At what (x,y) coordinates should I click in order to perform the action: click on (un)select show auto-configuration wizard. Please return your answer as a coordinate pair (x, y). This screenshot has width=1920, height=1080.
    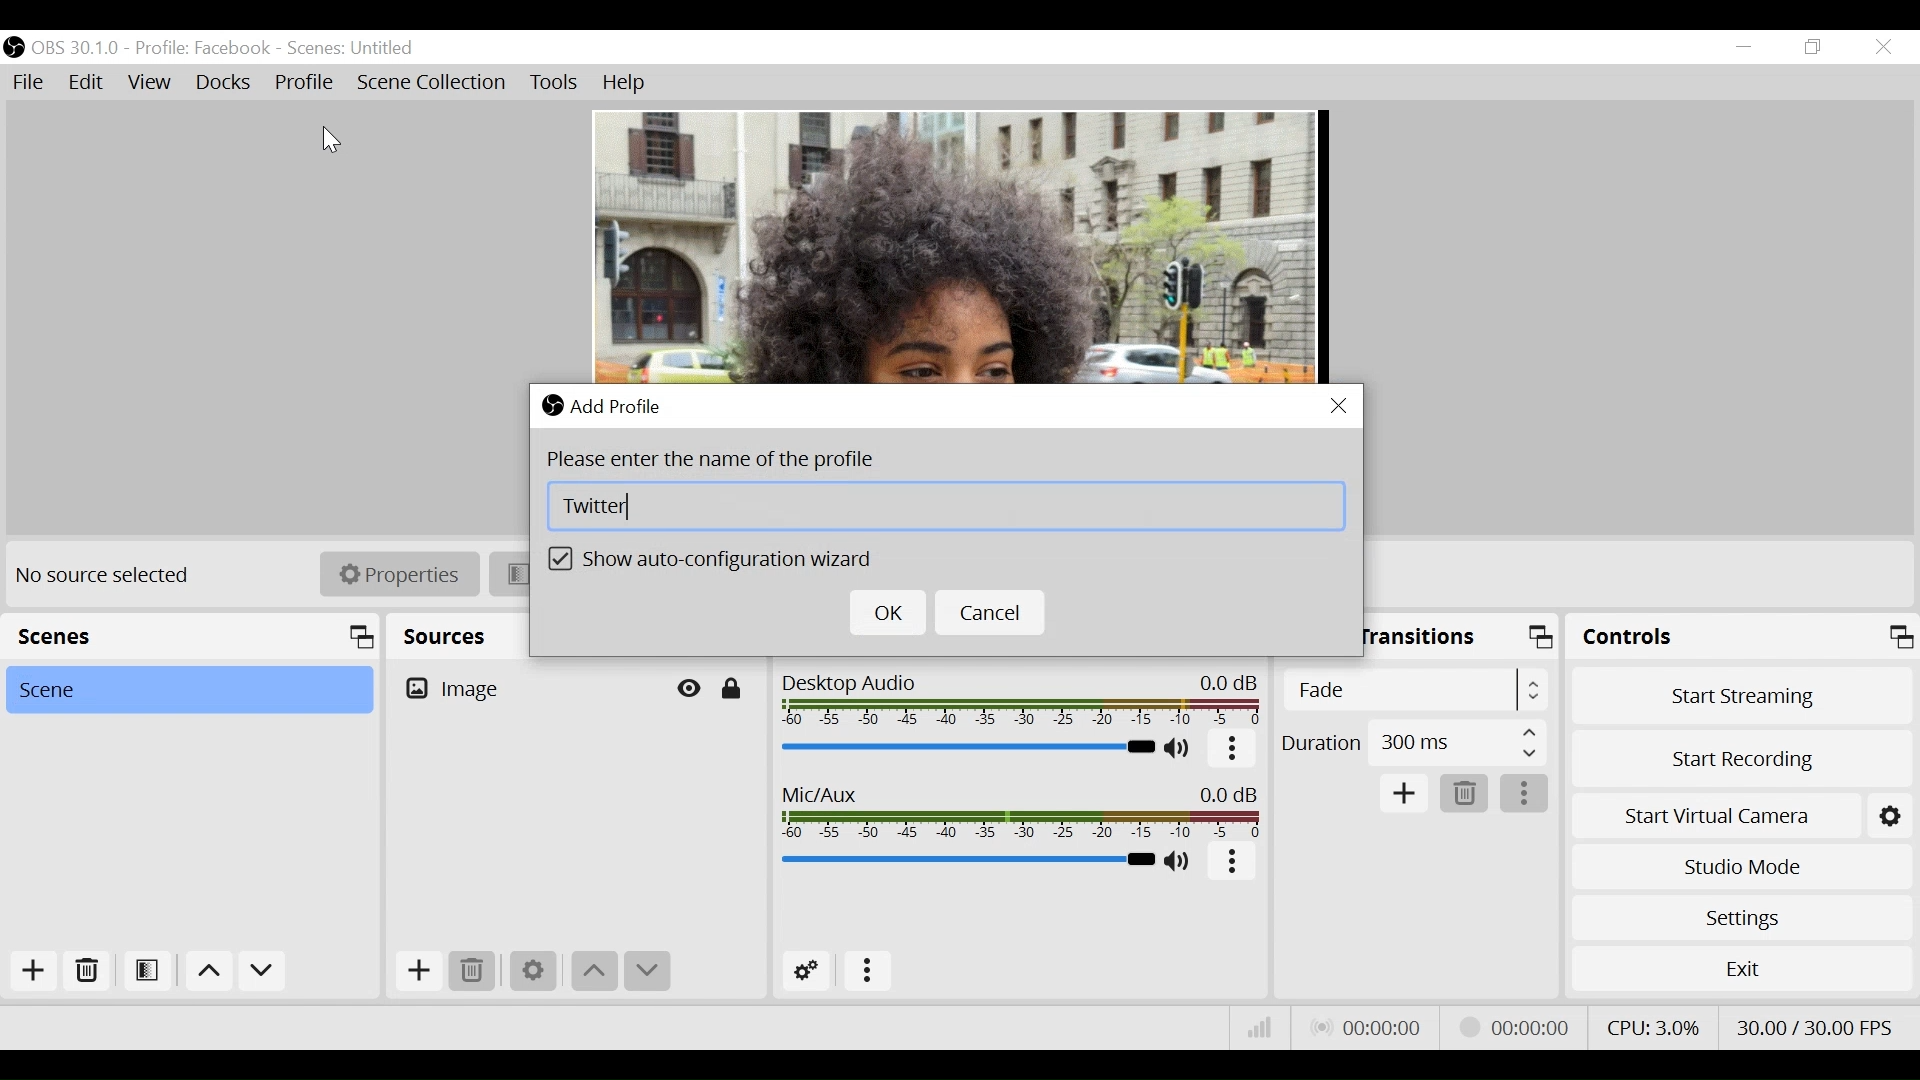
    Looking at the image, I should click on (718, 561).